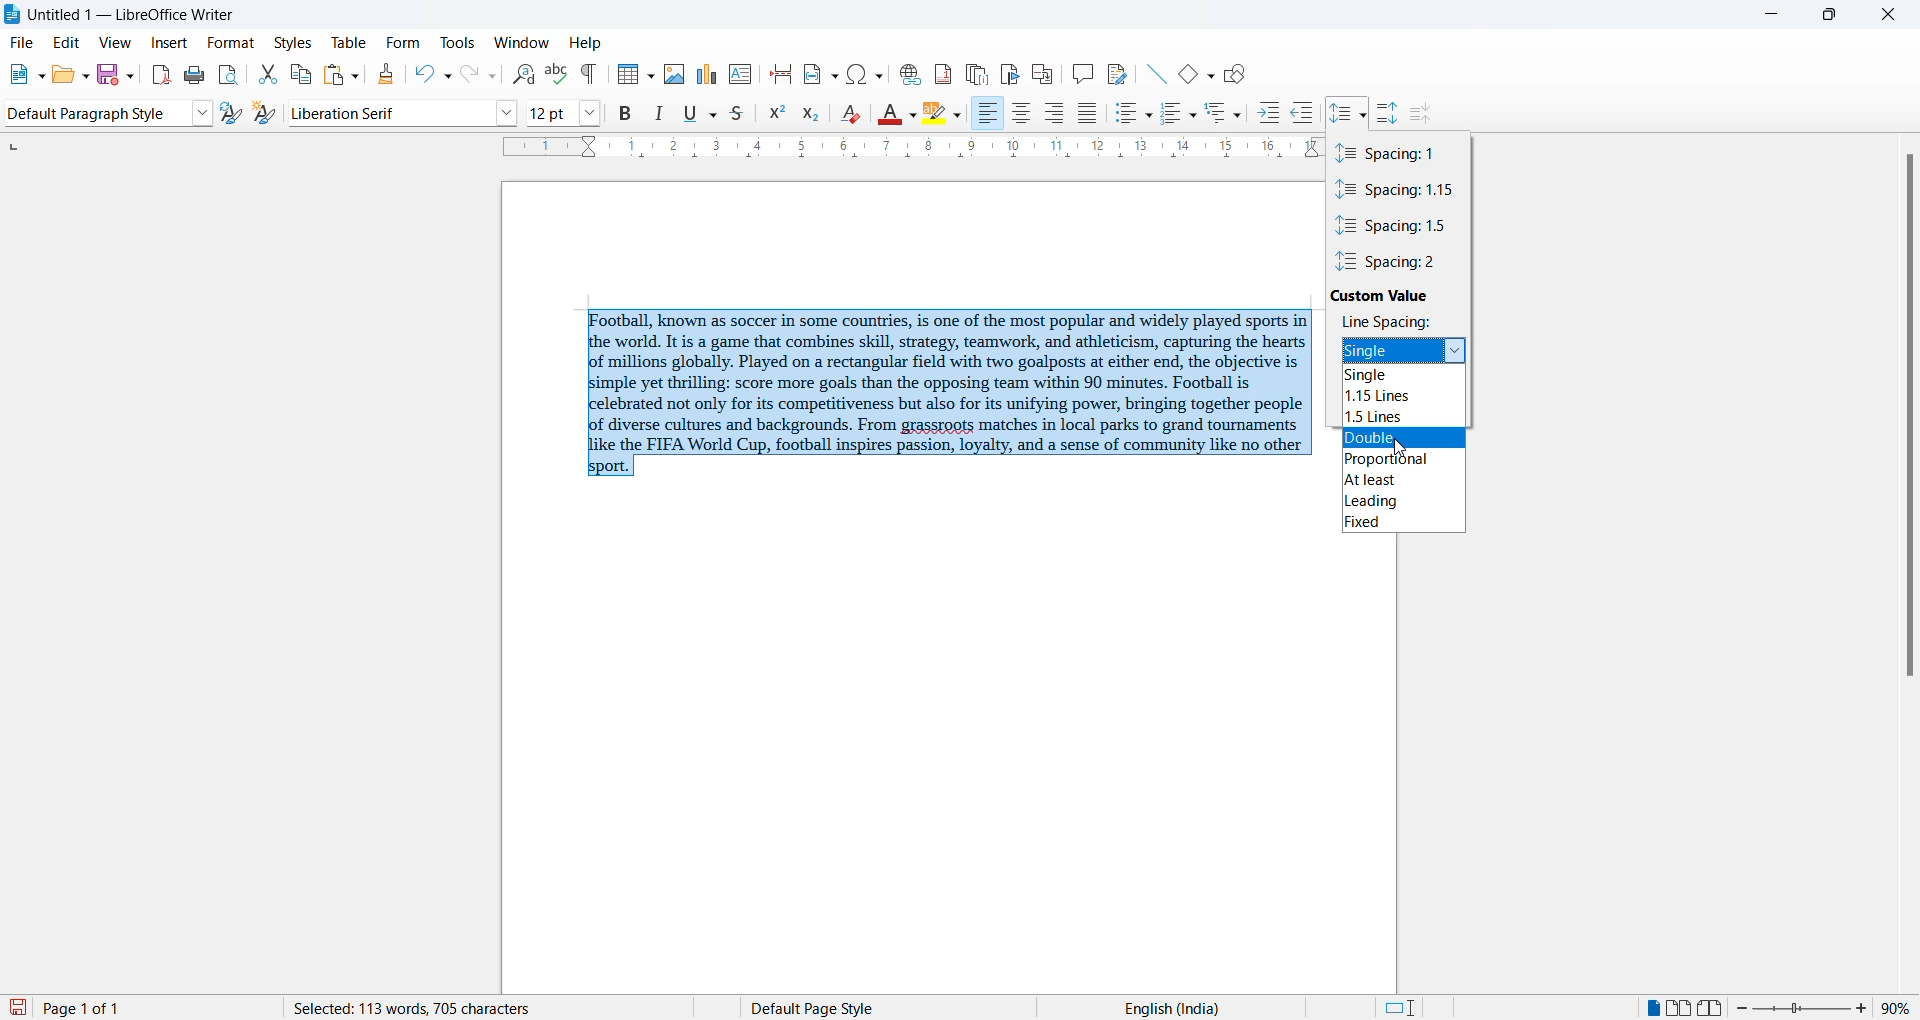  I want to click on style options, so click(205, 112).